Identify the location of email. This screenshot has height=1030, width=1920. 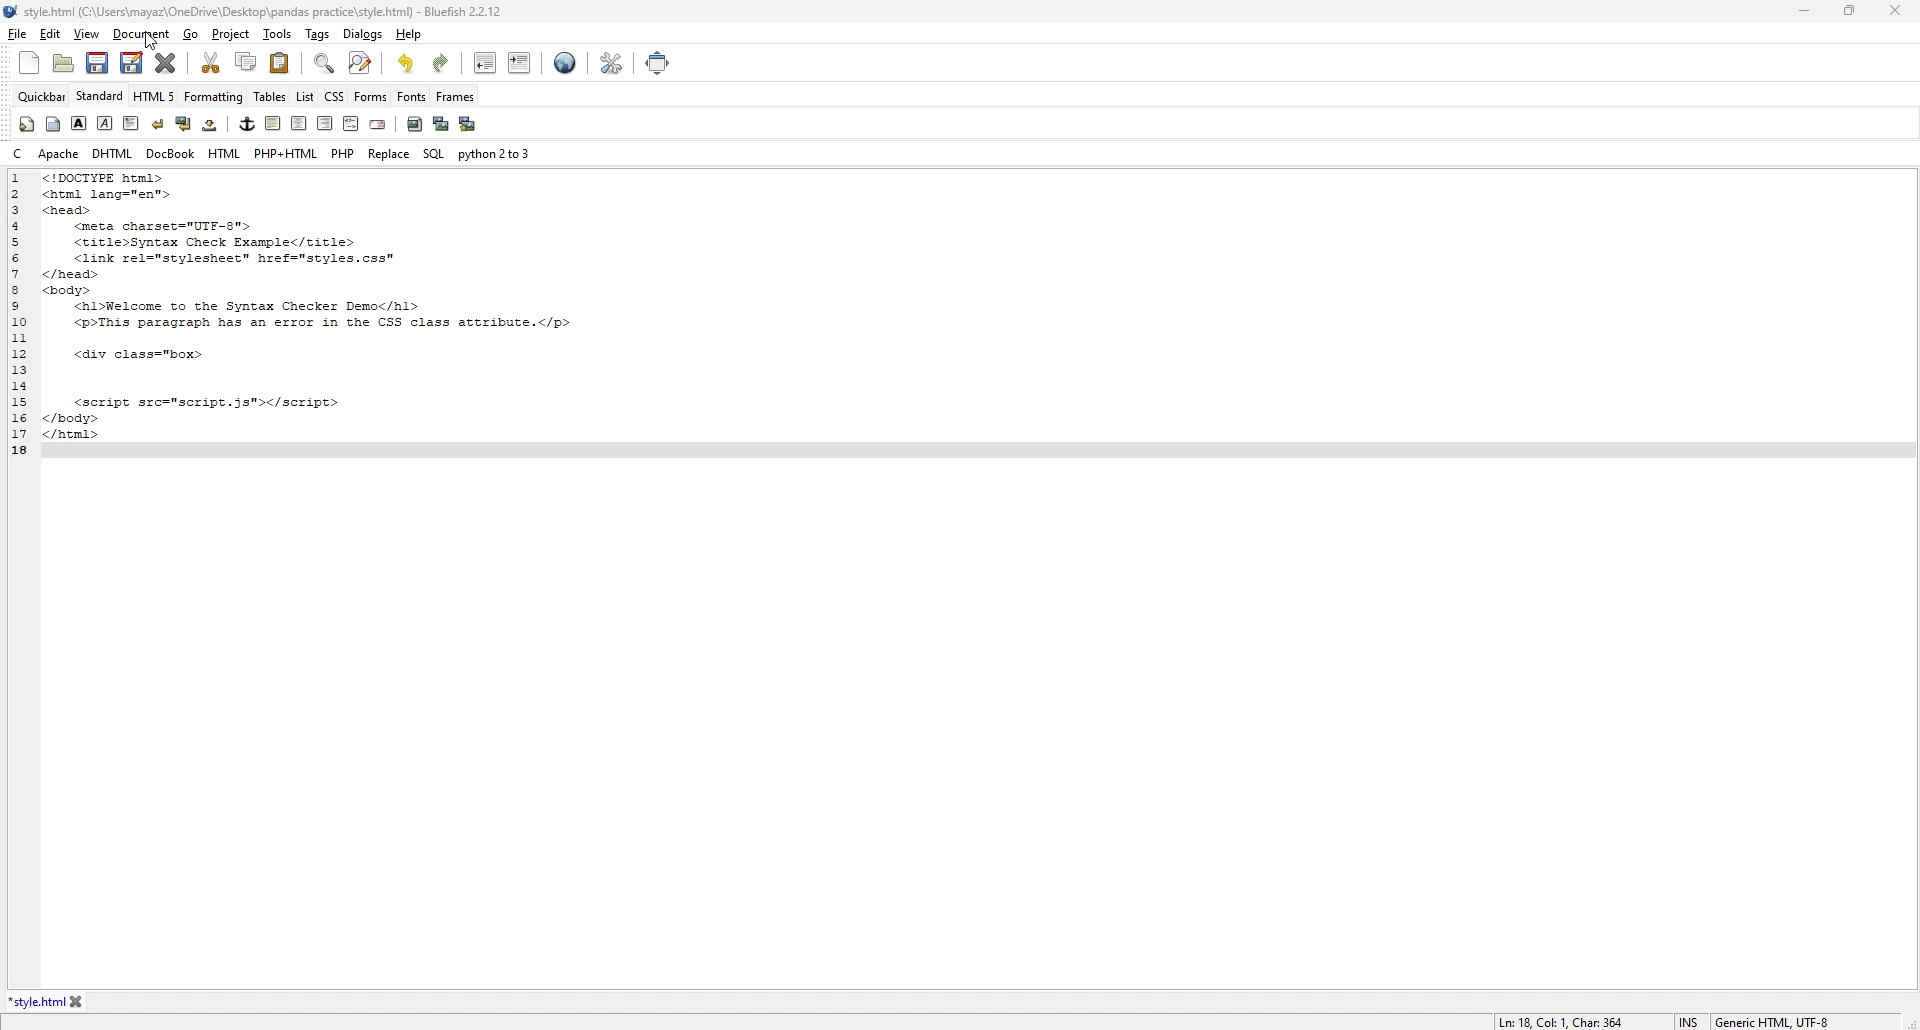
(379, 124).